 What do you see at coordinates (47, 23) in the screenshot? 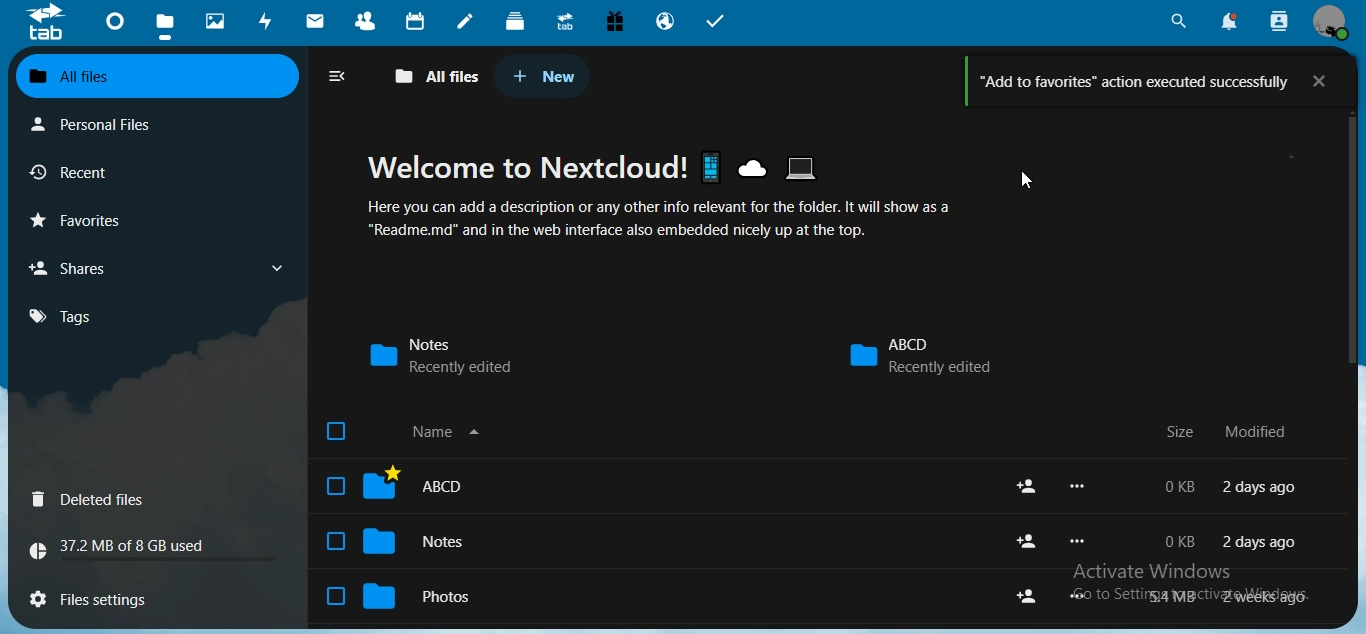
I see `icon` at bounding box center [47, 23].